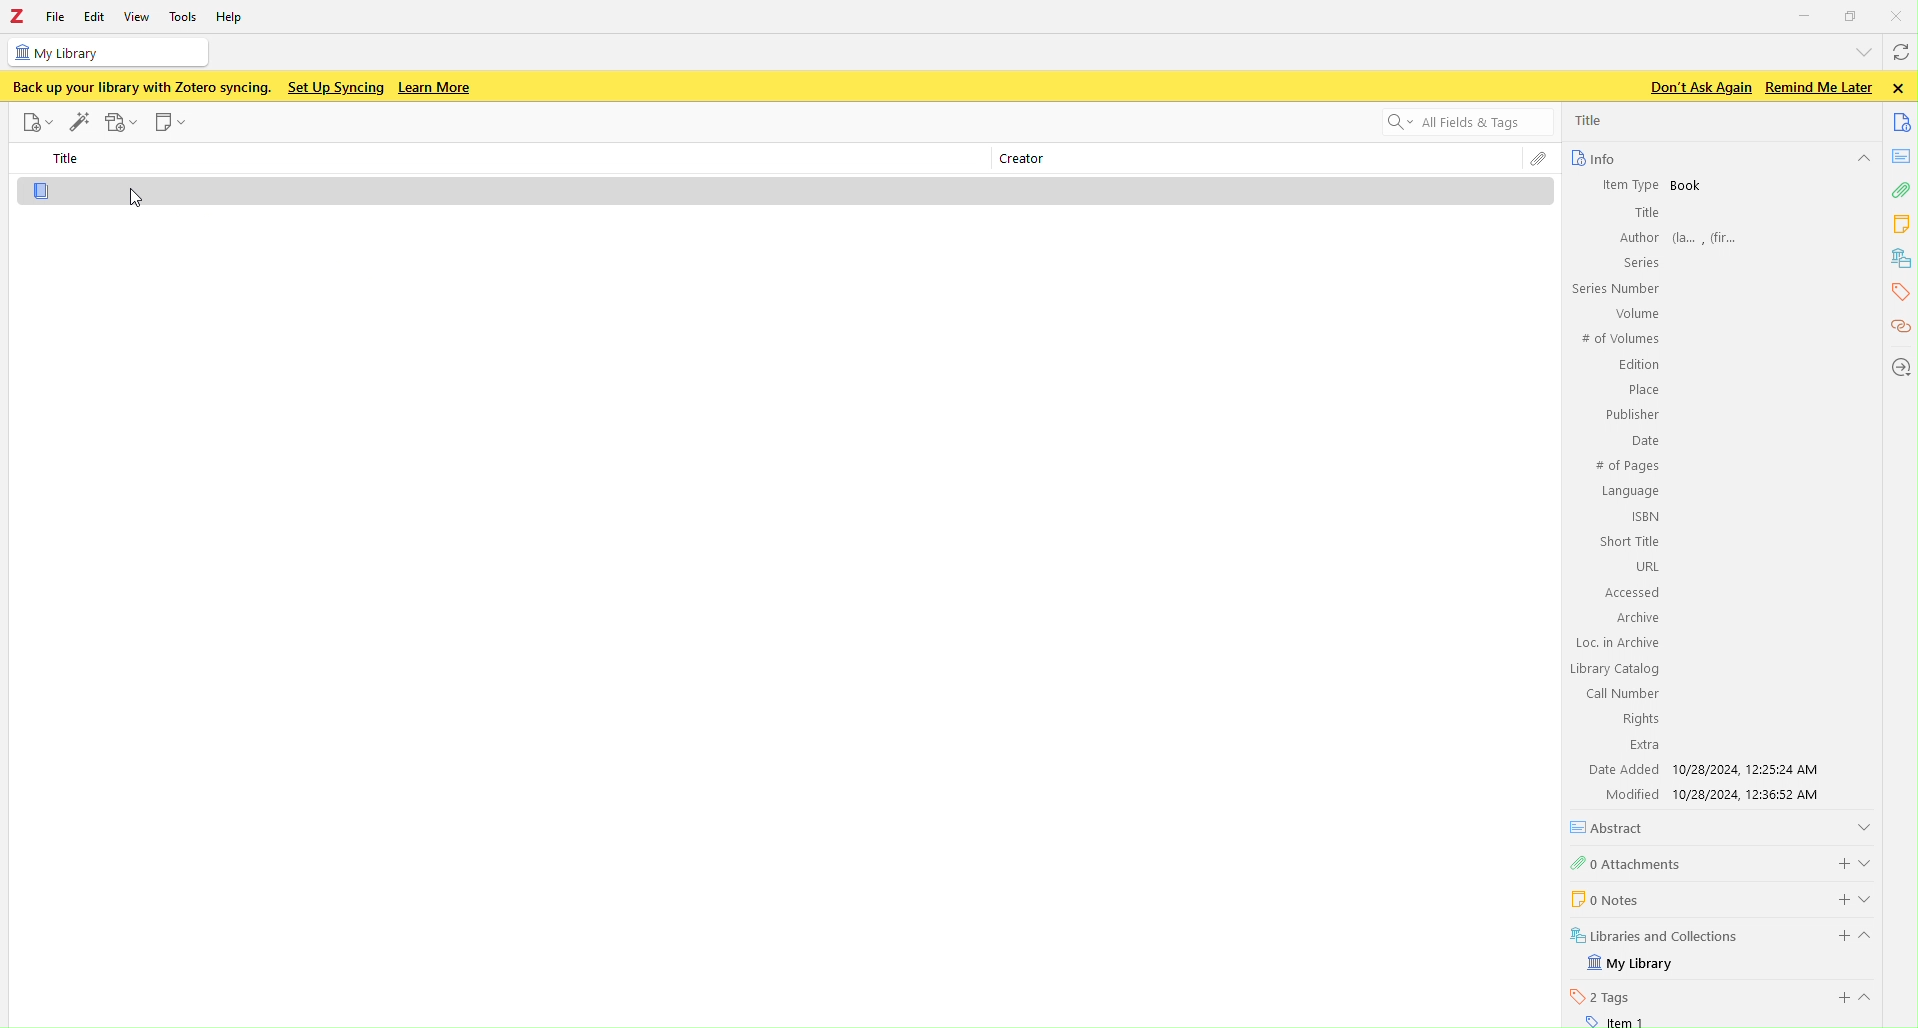  Describe the element at coordinates (1900, 193) in the screenshot. I see `attachment` at that location.